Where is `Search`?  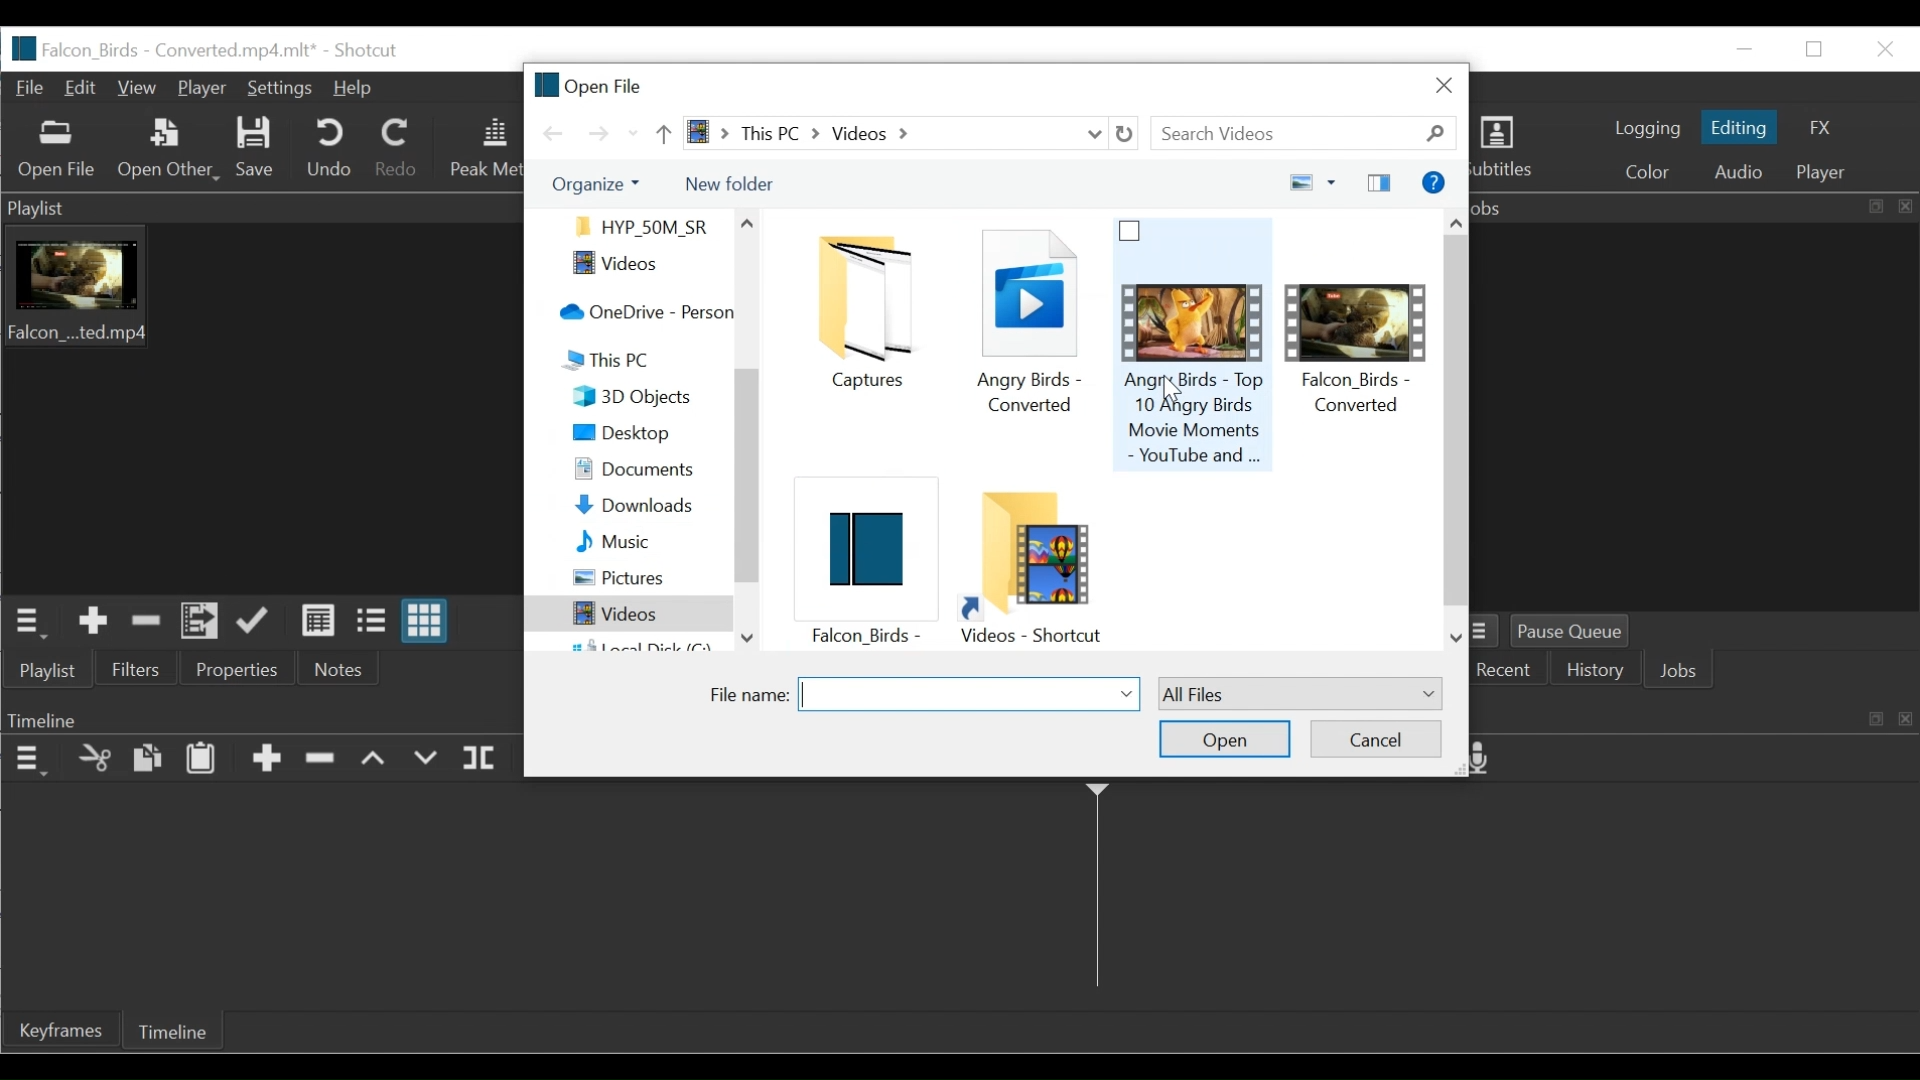
Search is located at coordinates (1309, 134).